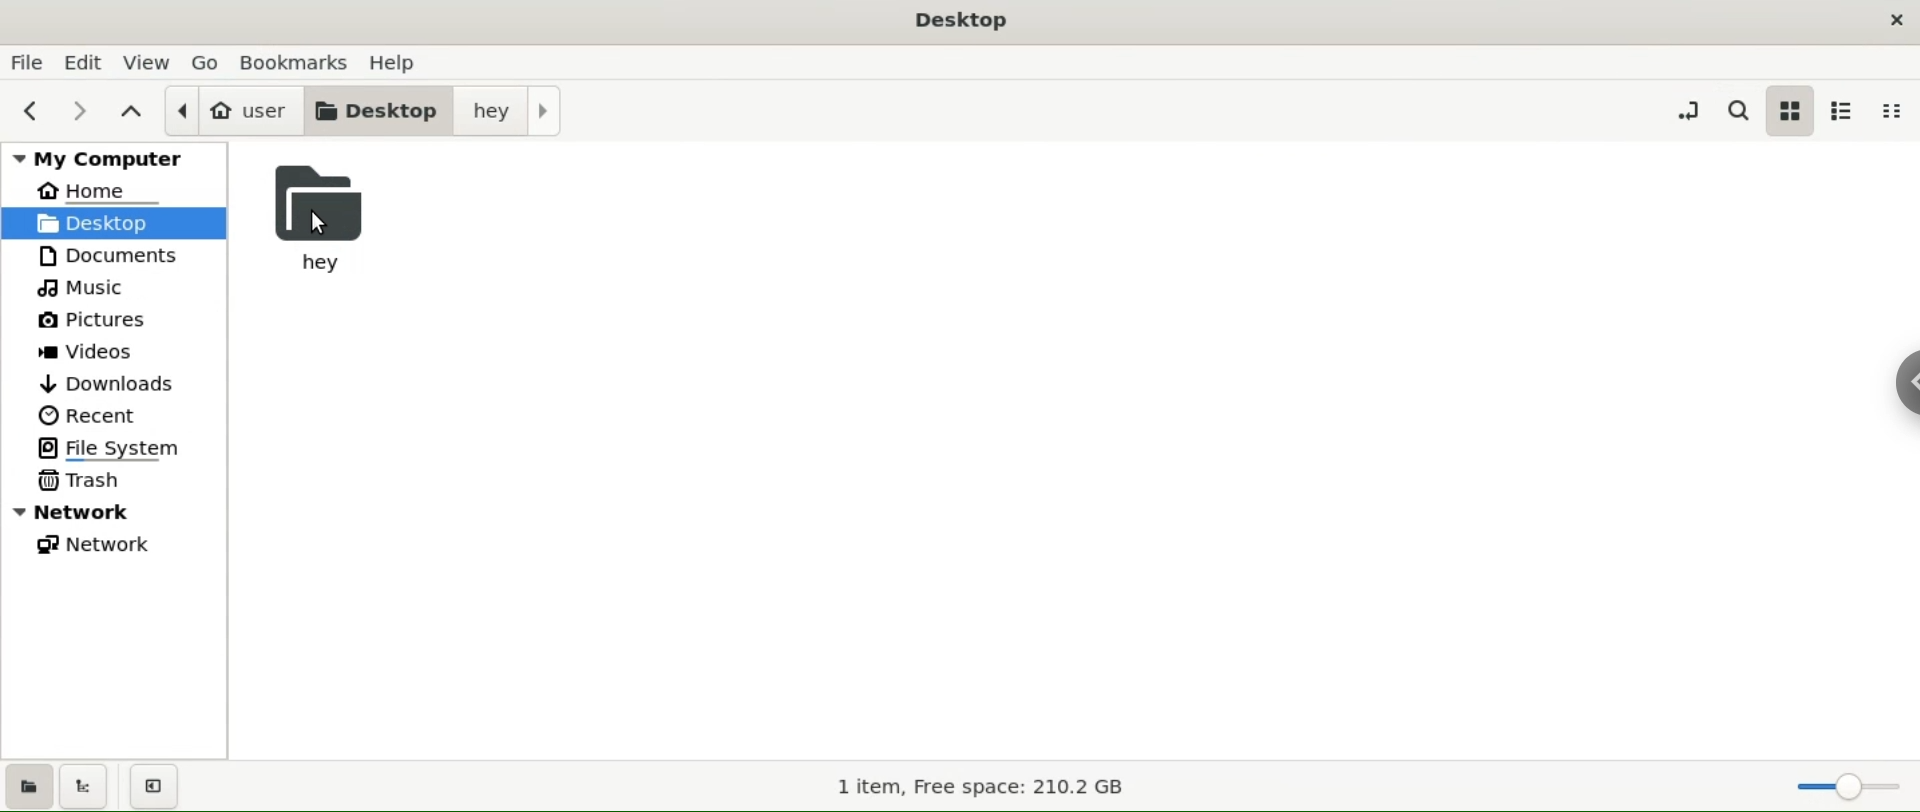 The image size is (1920, 812). What do you see at coordinates (33, 111) in the screenshot?
I see `previous` at bounding box center [33, 111].